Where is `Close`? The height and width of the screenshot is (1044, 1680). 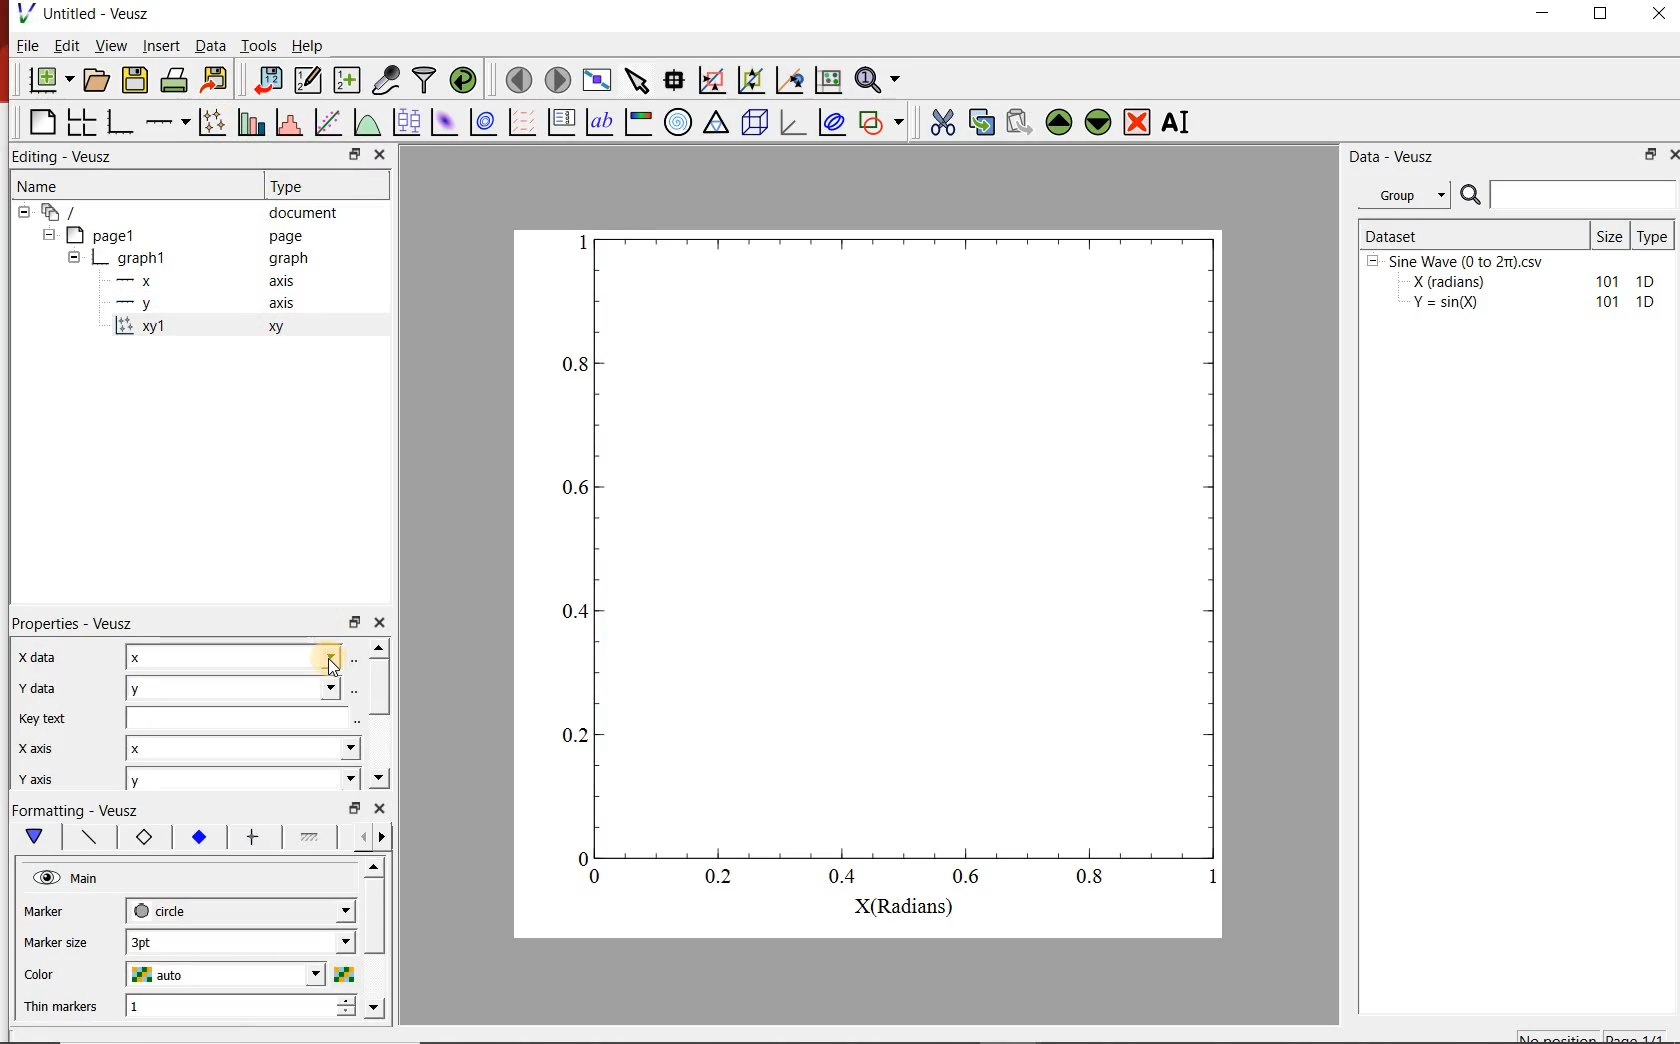
Close is located at coordinates (381, 808).